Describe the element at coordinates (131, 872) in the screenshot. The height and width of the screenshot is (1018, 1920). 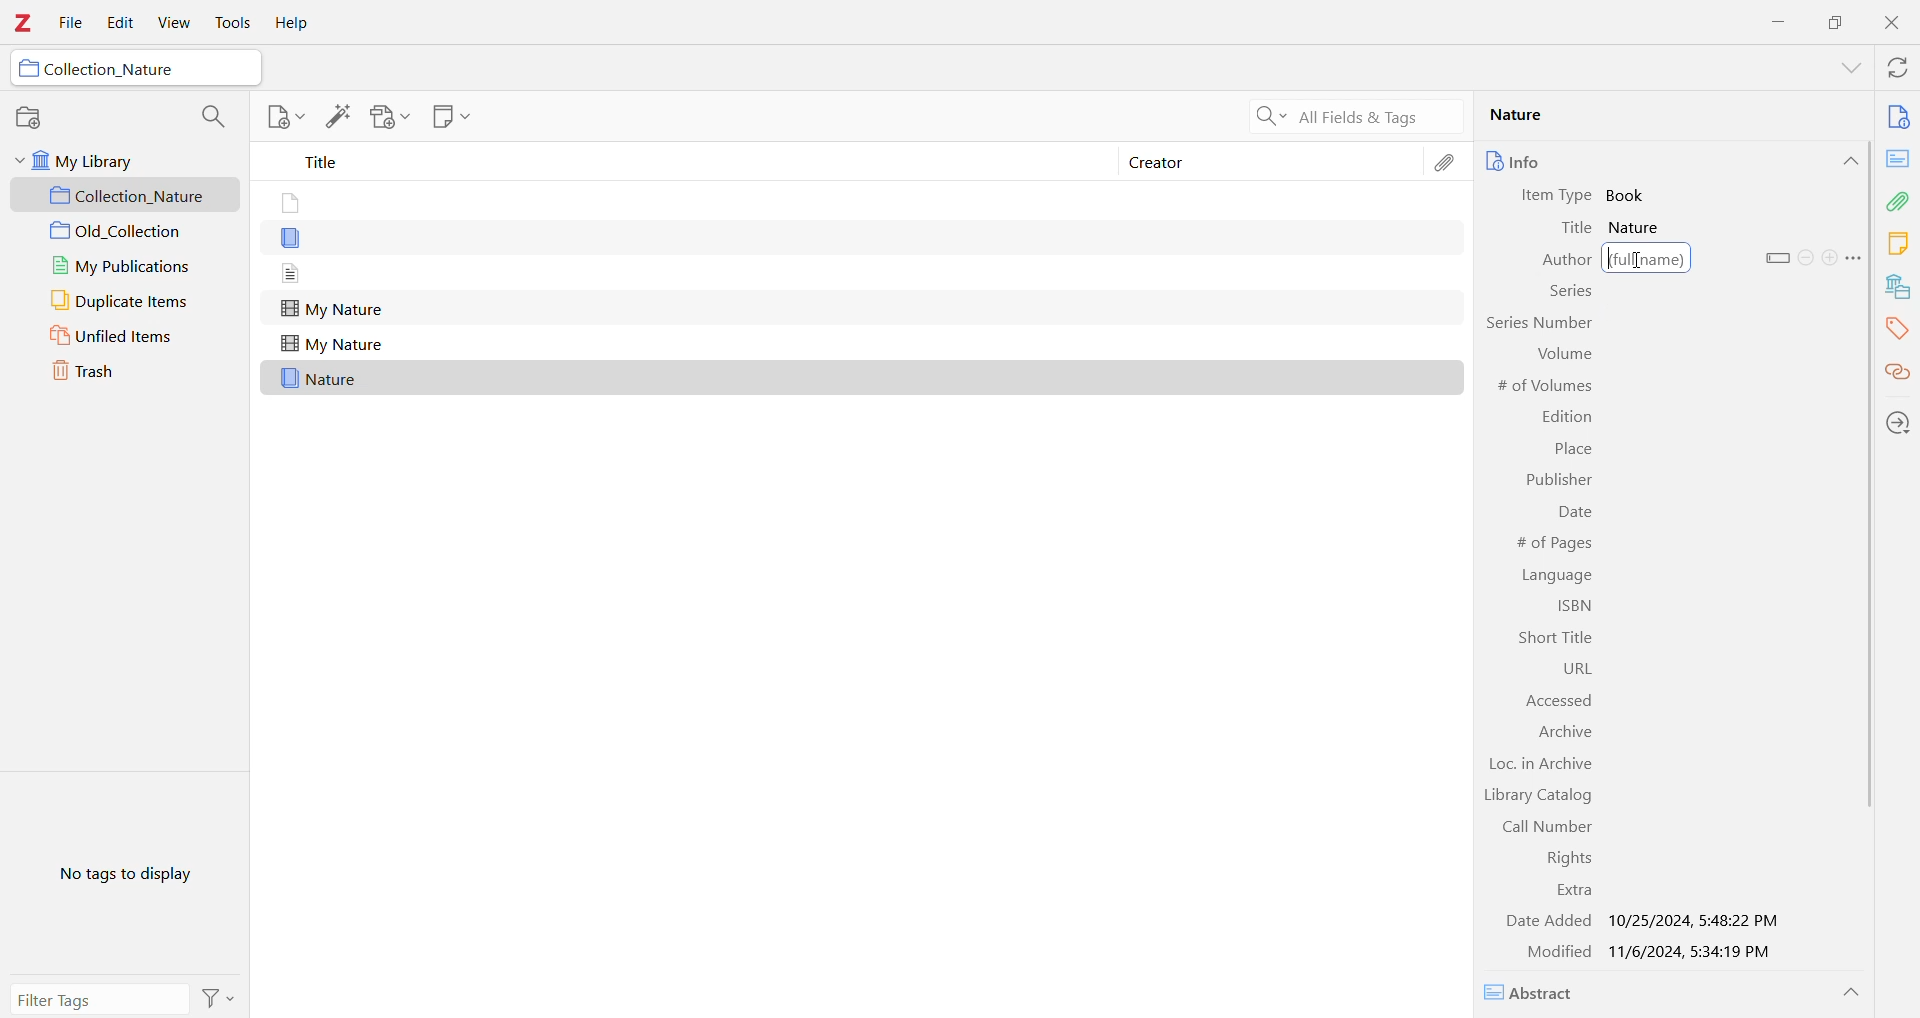
I see `No tags to display` at that location.